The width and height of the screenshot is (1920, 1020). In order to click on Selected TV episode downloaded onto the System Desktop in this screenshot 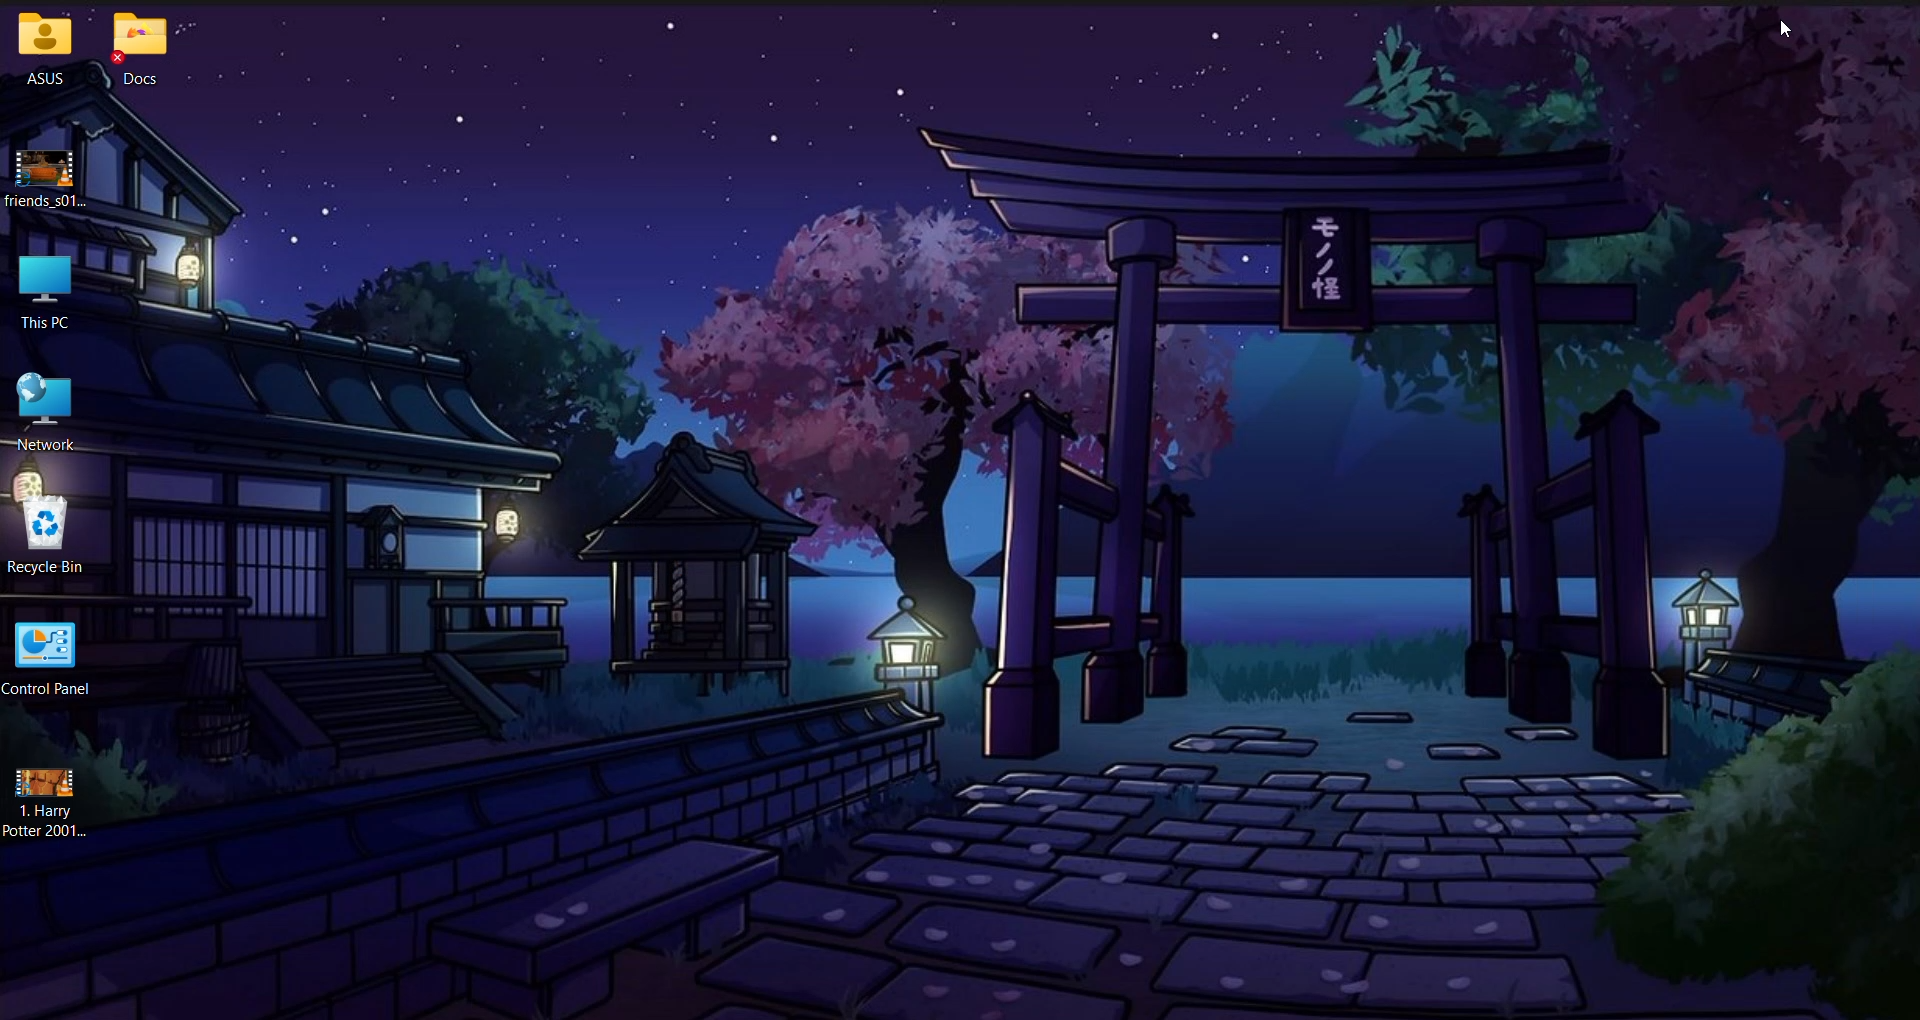, I will do `click(46, 178)`.